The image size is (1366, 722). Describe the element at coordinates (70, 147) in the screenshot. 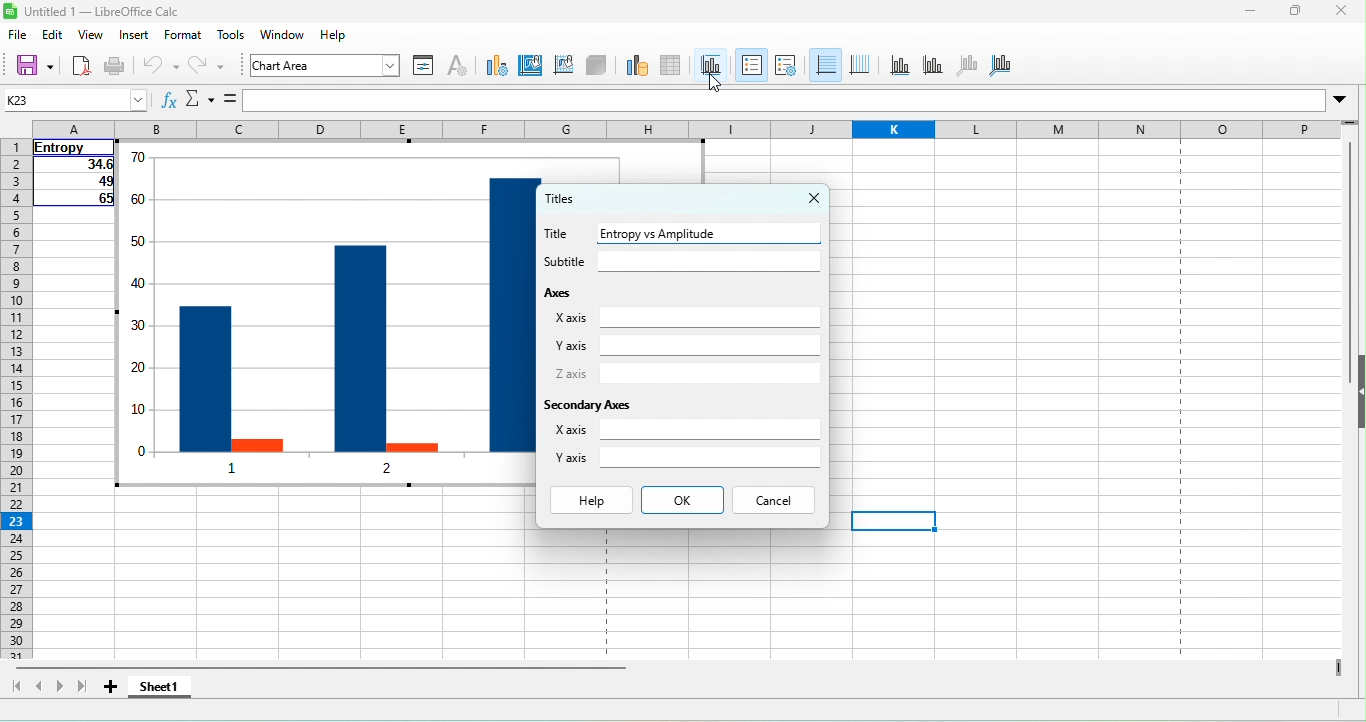

I see `entropy` at that location.